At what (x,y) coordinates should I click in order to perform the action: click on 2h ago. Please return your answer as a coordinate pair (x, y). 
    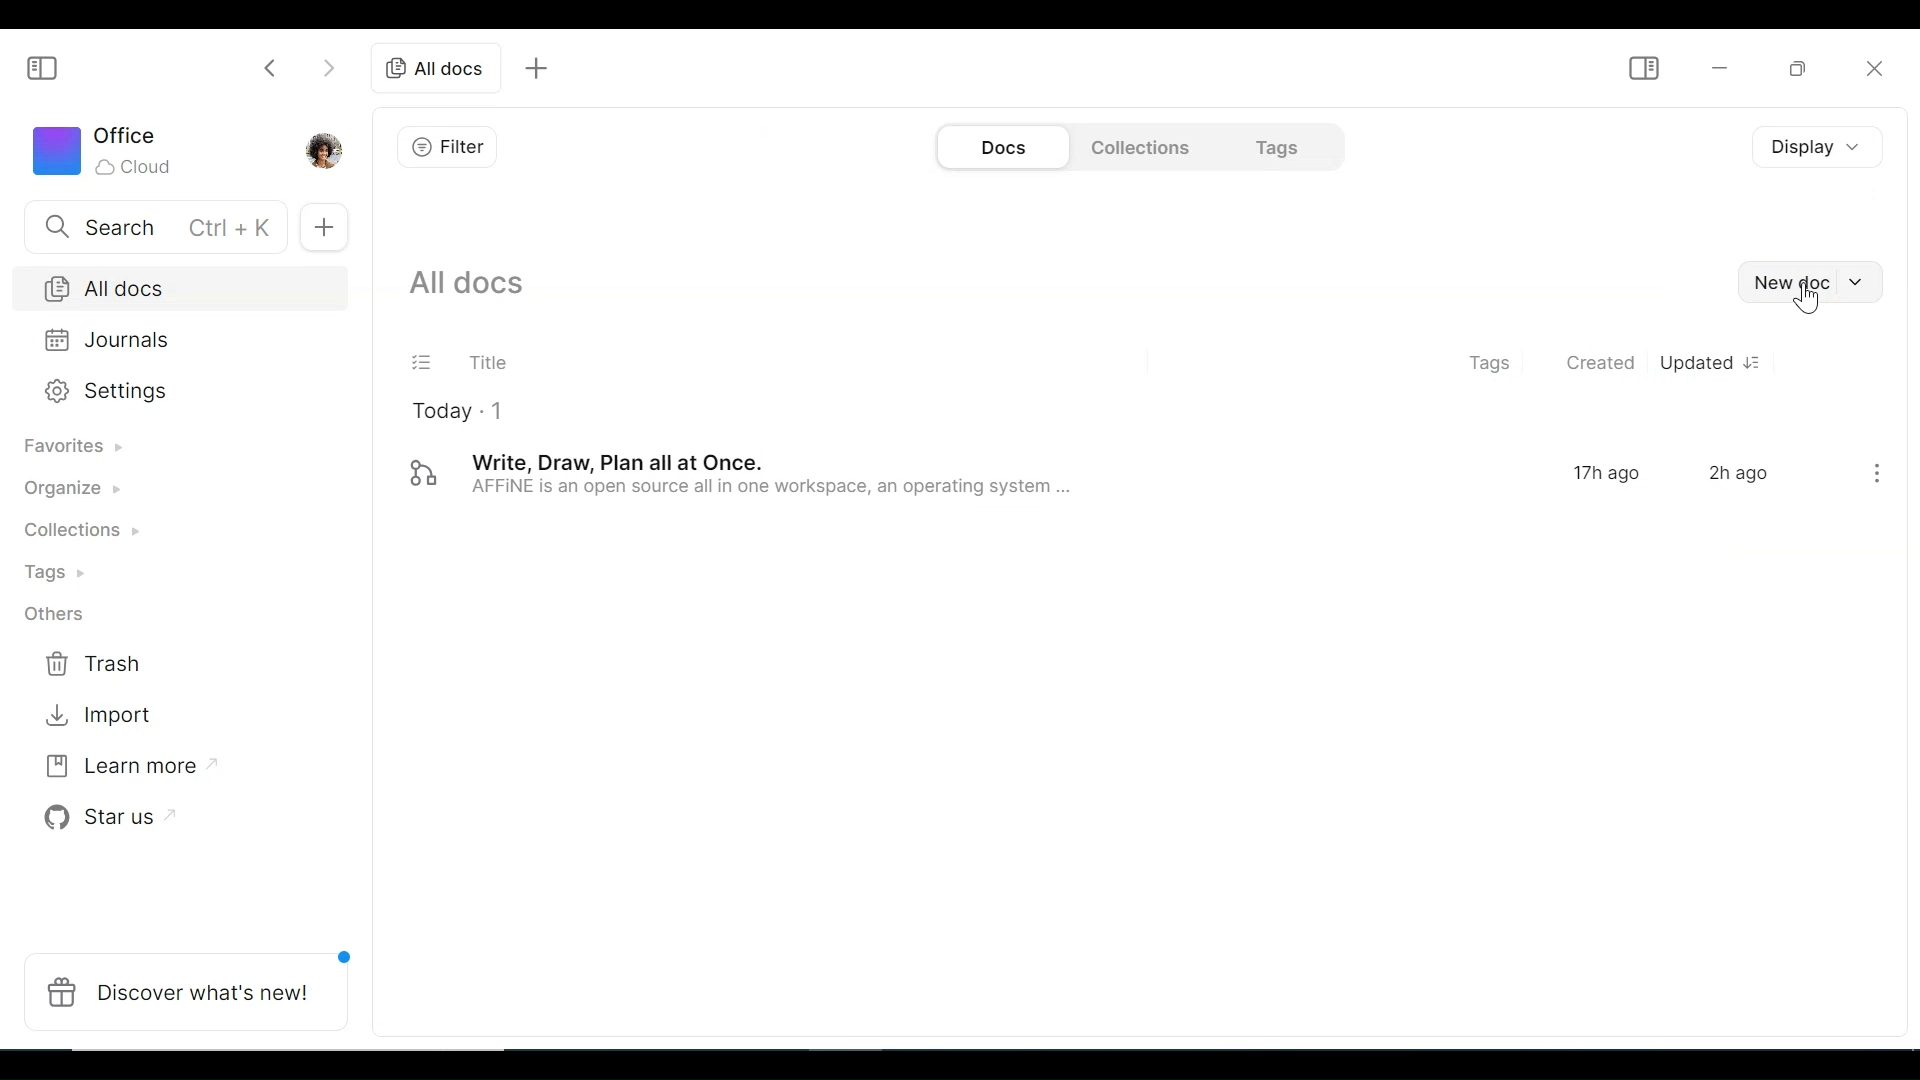
    Looking at the image, I should click on (1740, 473).